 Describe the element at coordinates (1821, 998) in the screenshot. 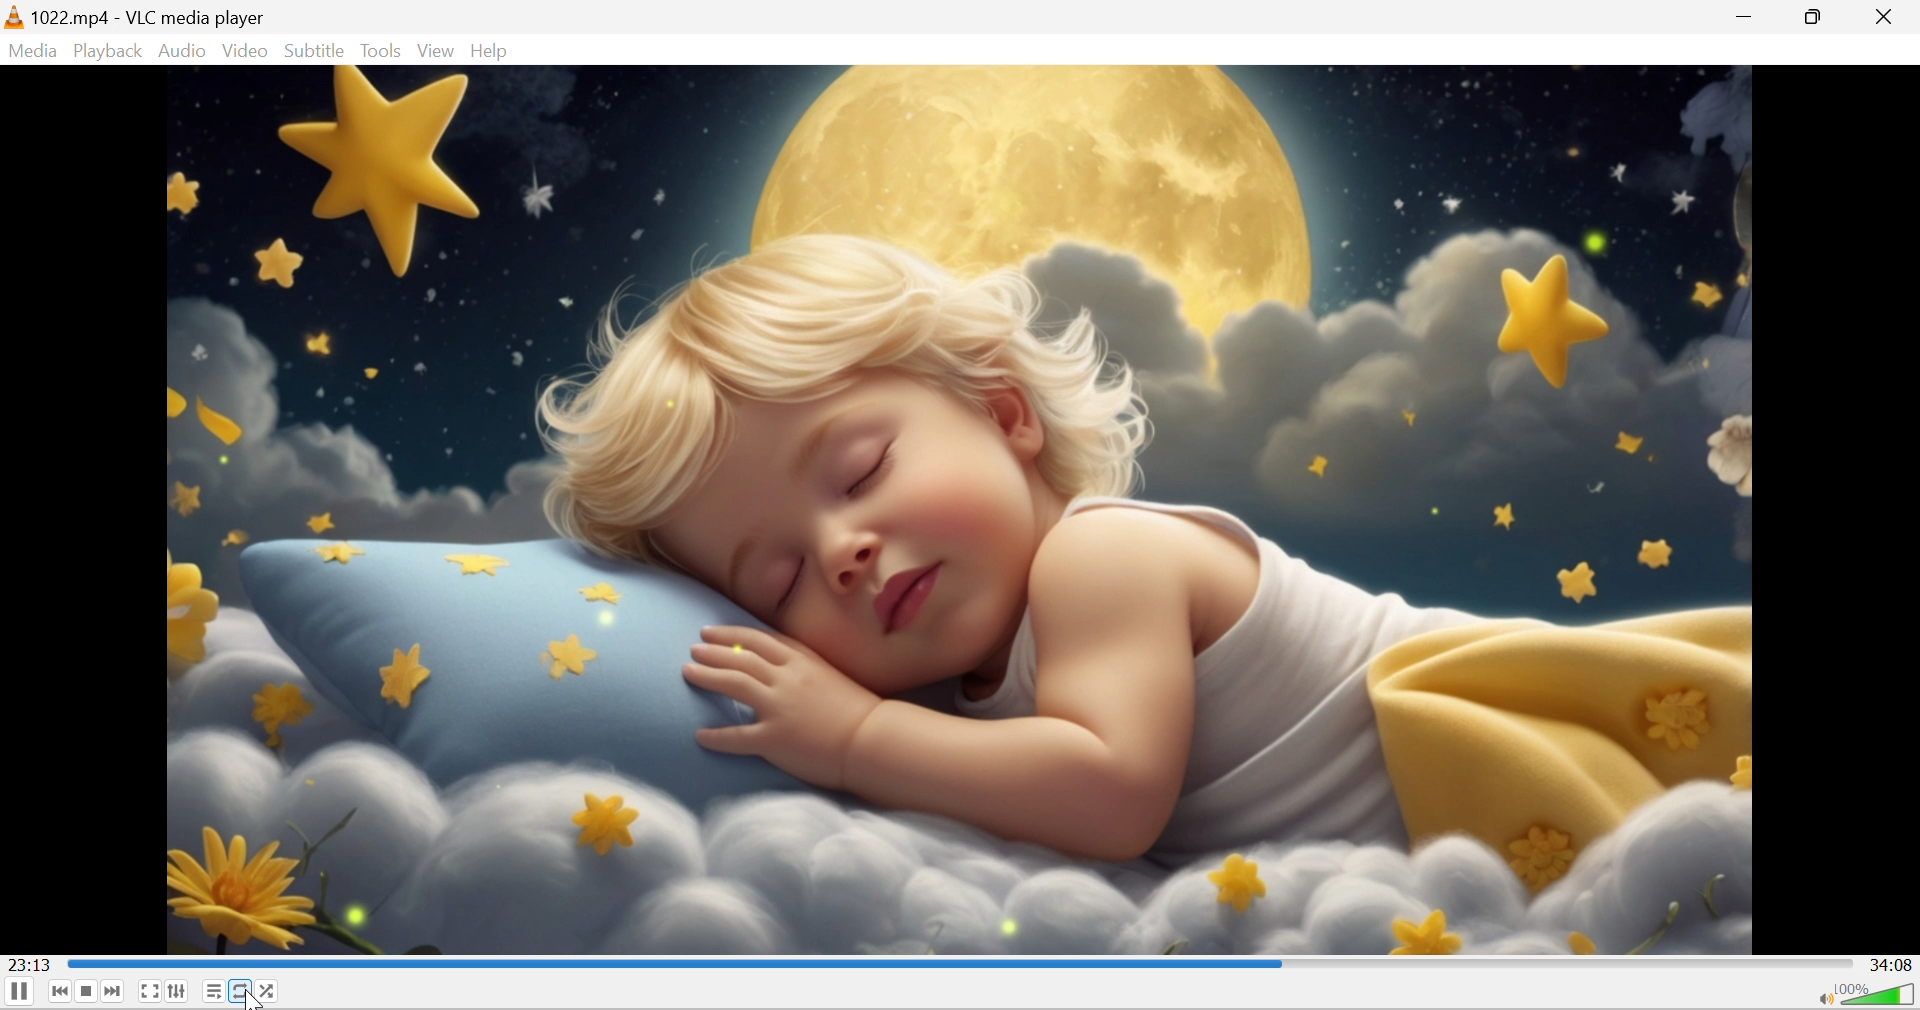

I see `Mute` at that location.